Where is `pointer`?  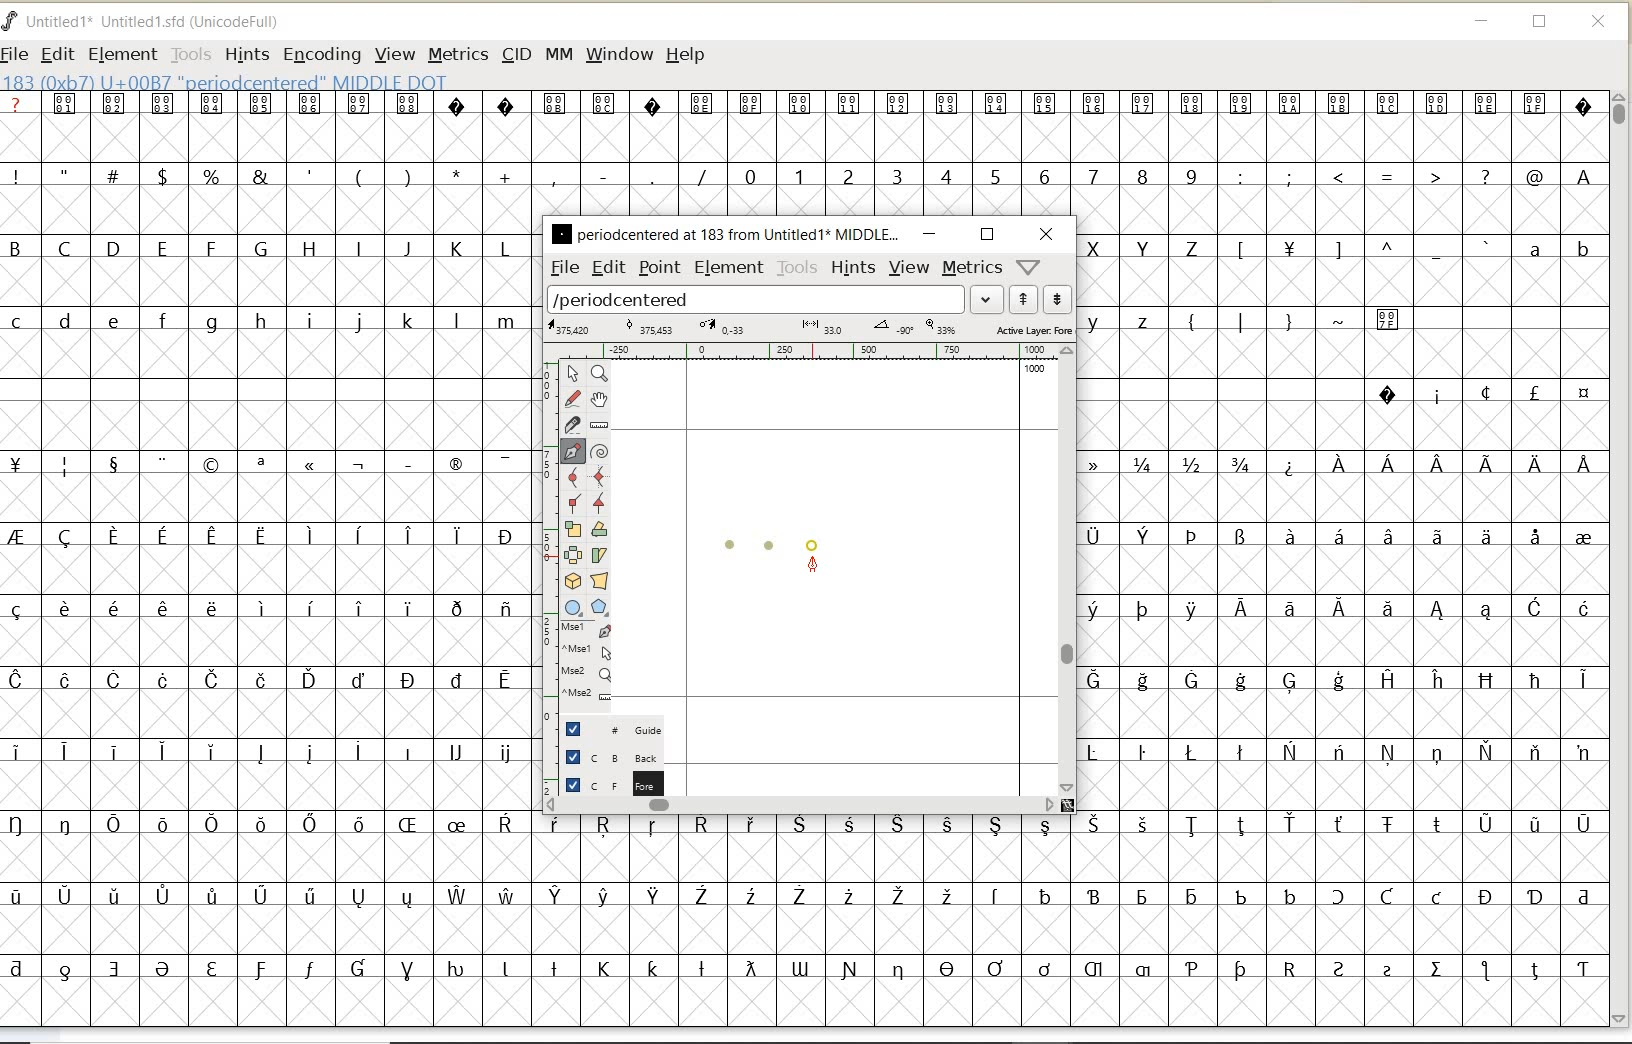
pointer is located at coordinates (572, 374).